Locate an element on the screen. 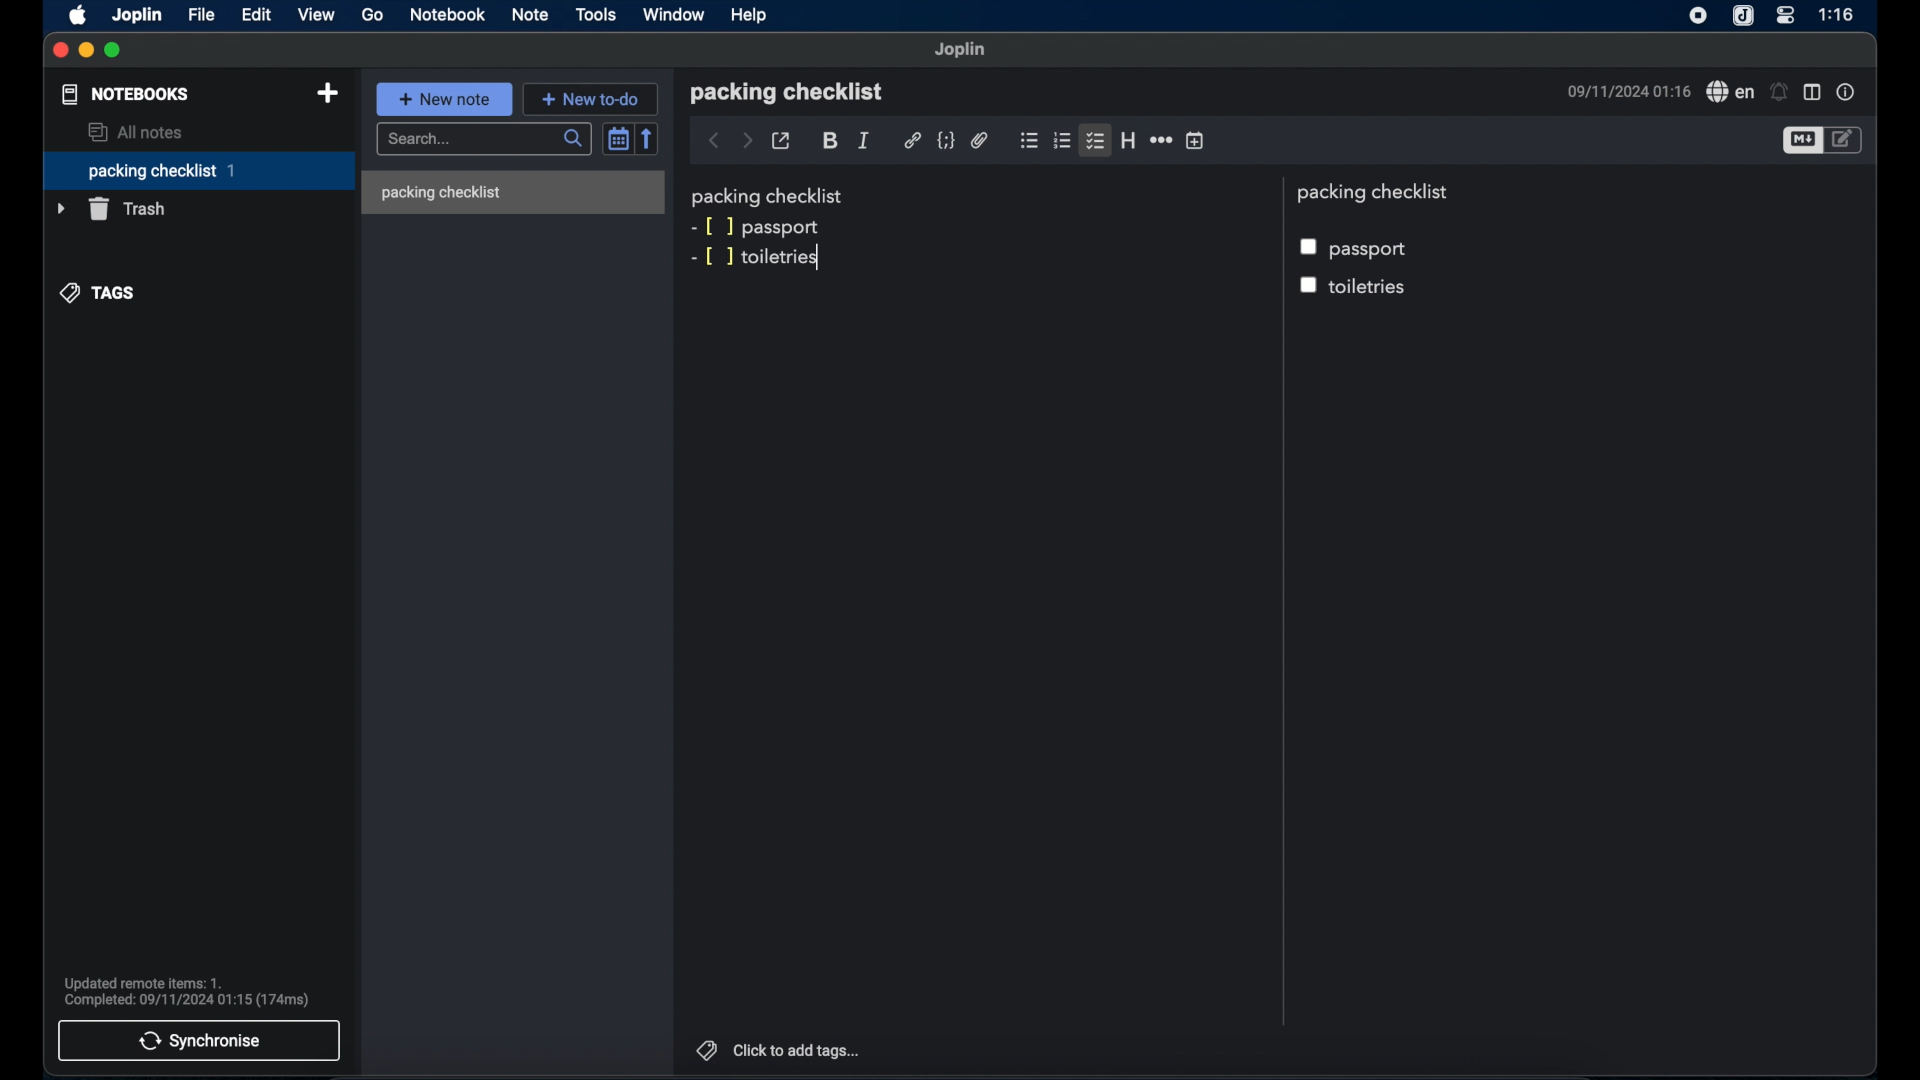 The width and height of the screenshot is (1920, 1080). maximize is located at coordinates (114, 51).